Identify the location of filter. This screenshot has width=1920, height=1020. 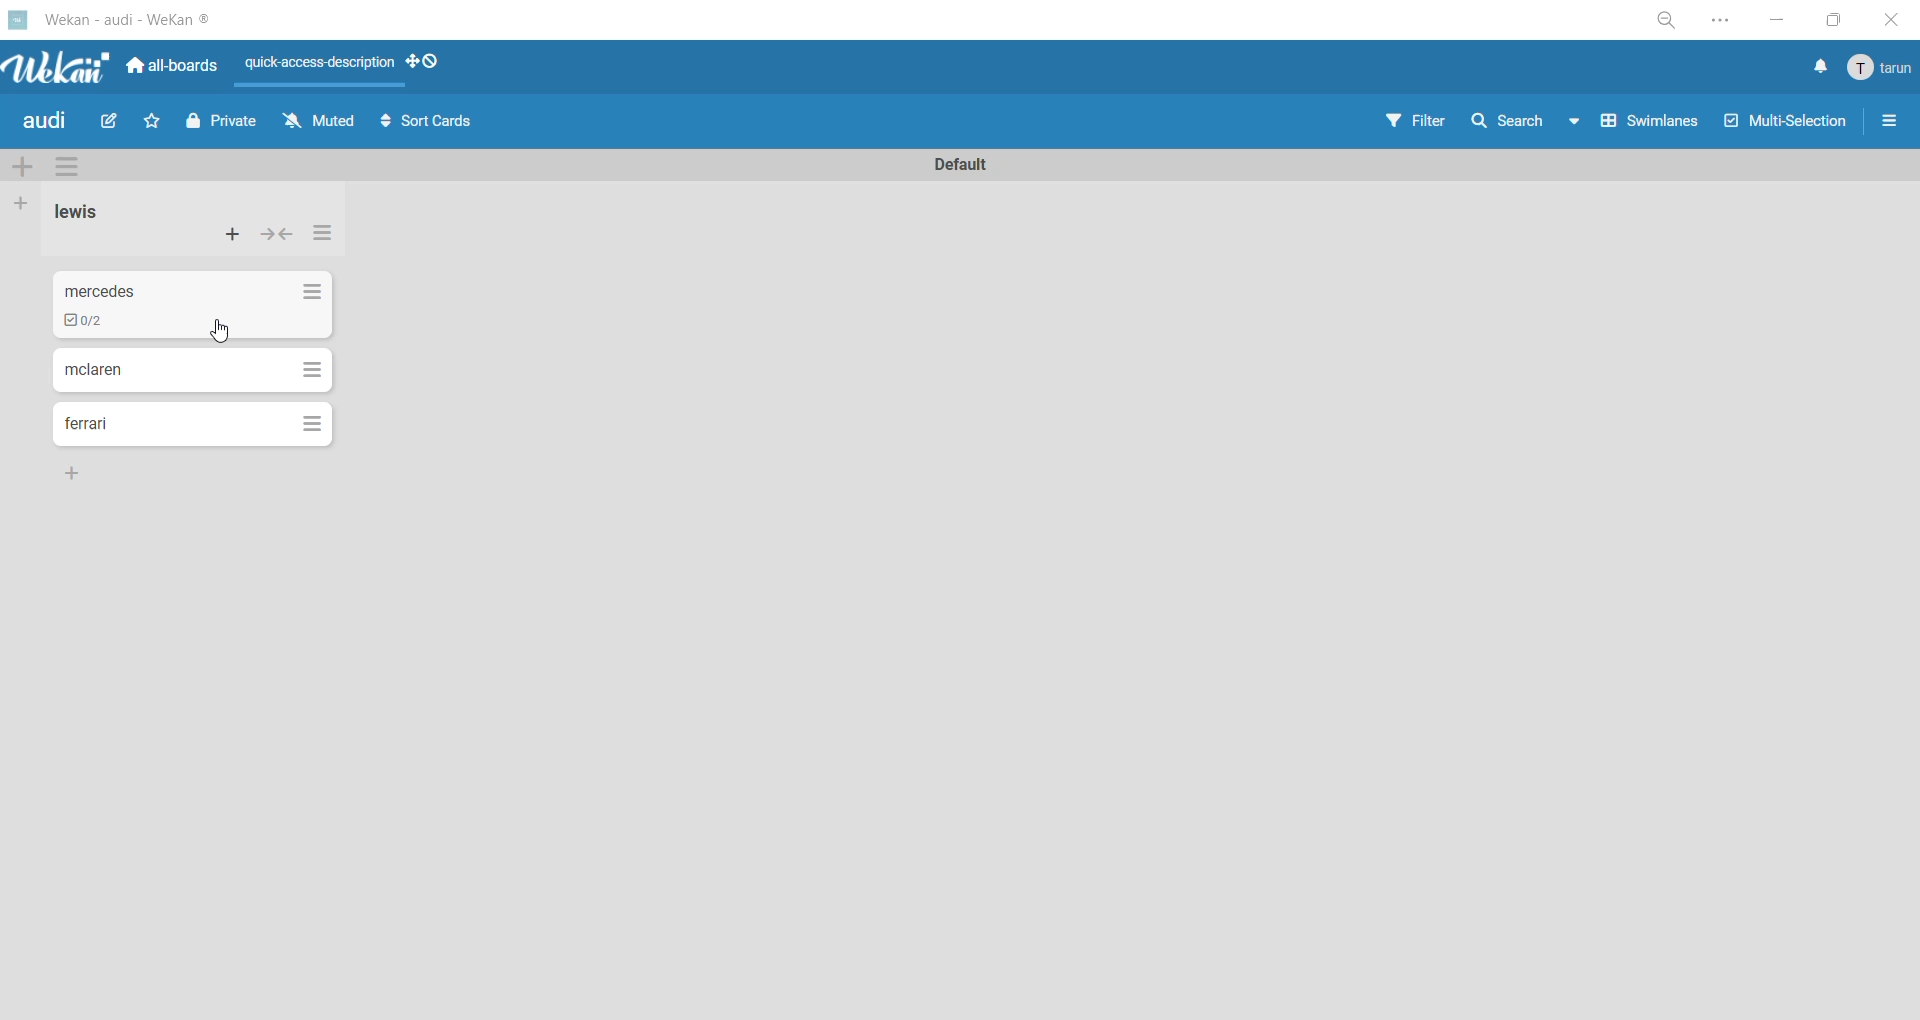
(1416, 122).